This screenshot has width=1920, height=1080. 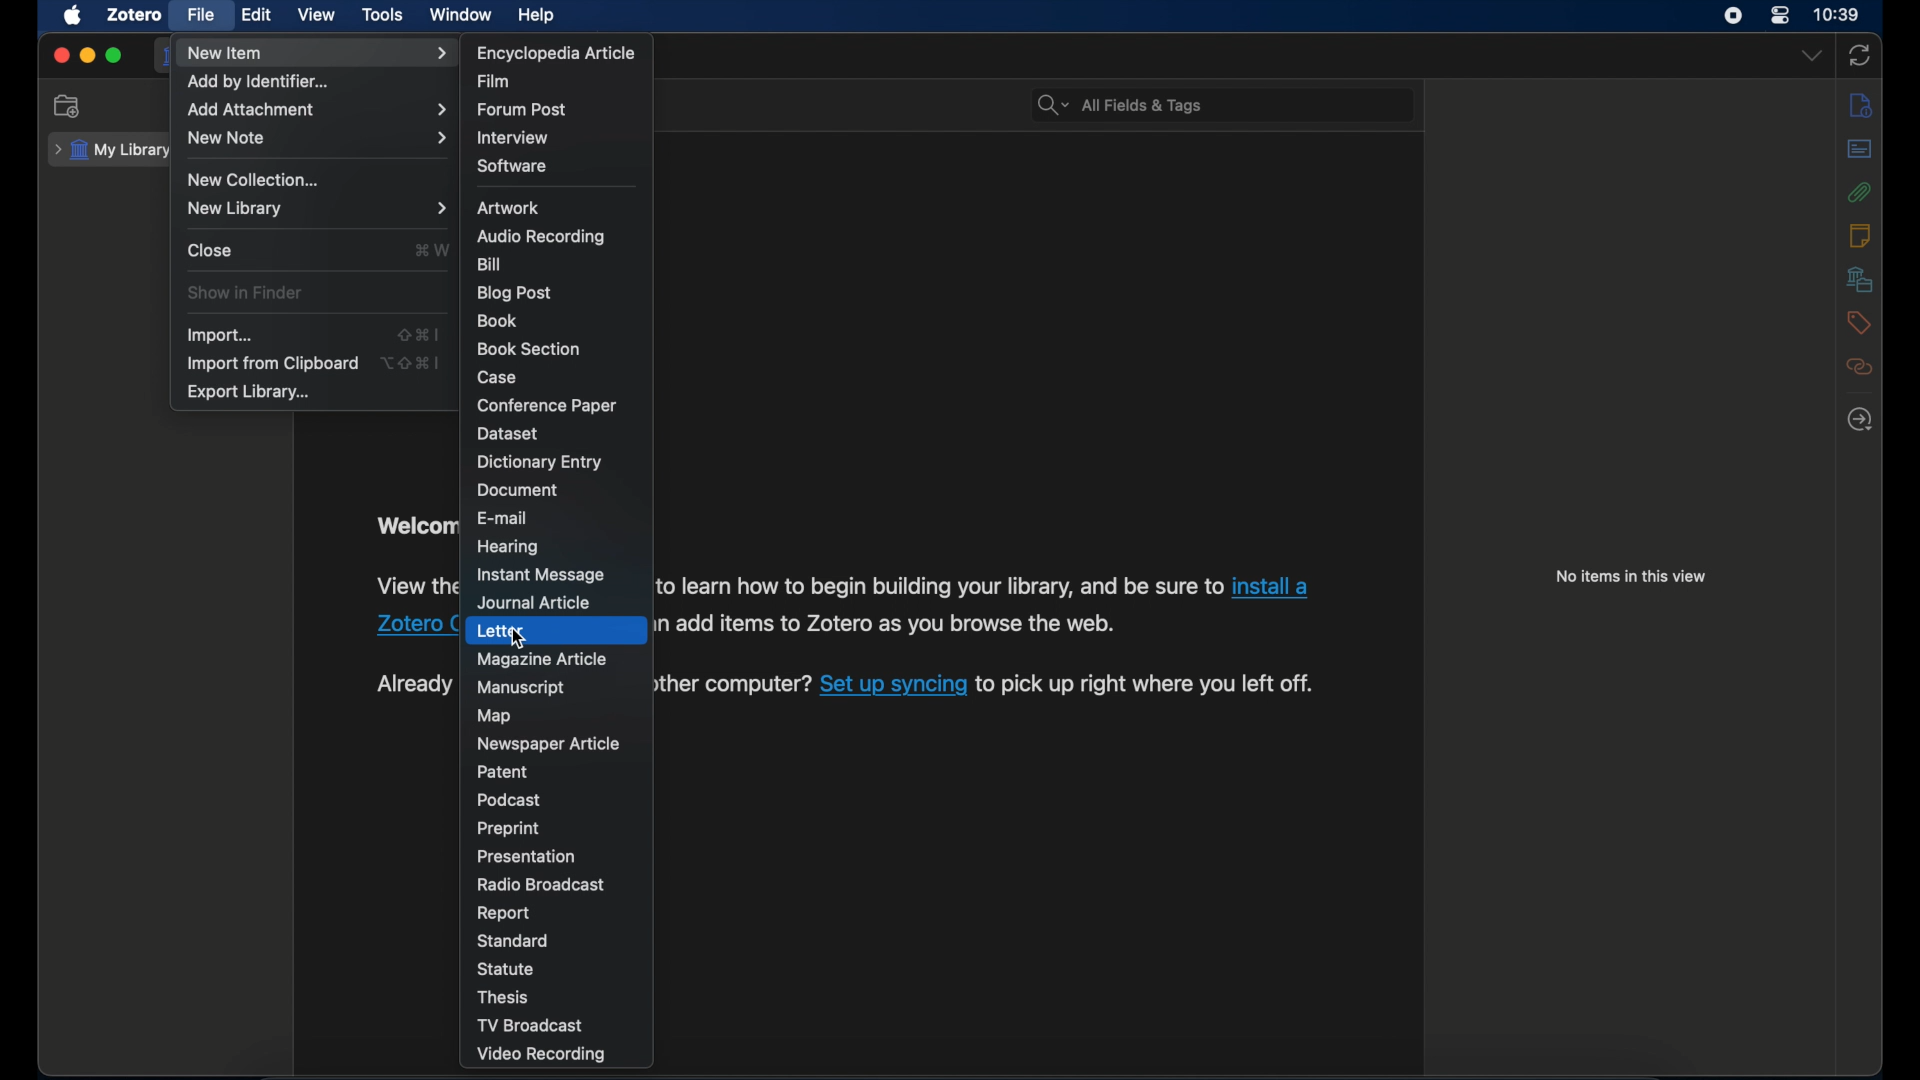 What do you see at coordinates (263, 82) in the screenshot?
I see `add by identifier` at bounding box center [263, 82].